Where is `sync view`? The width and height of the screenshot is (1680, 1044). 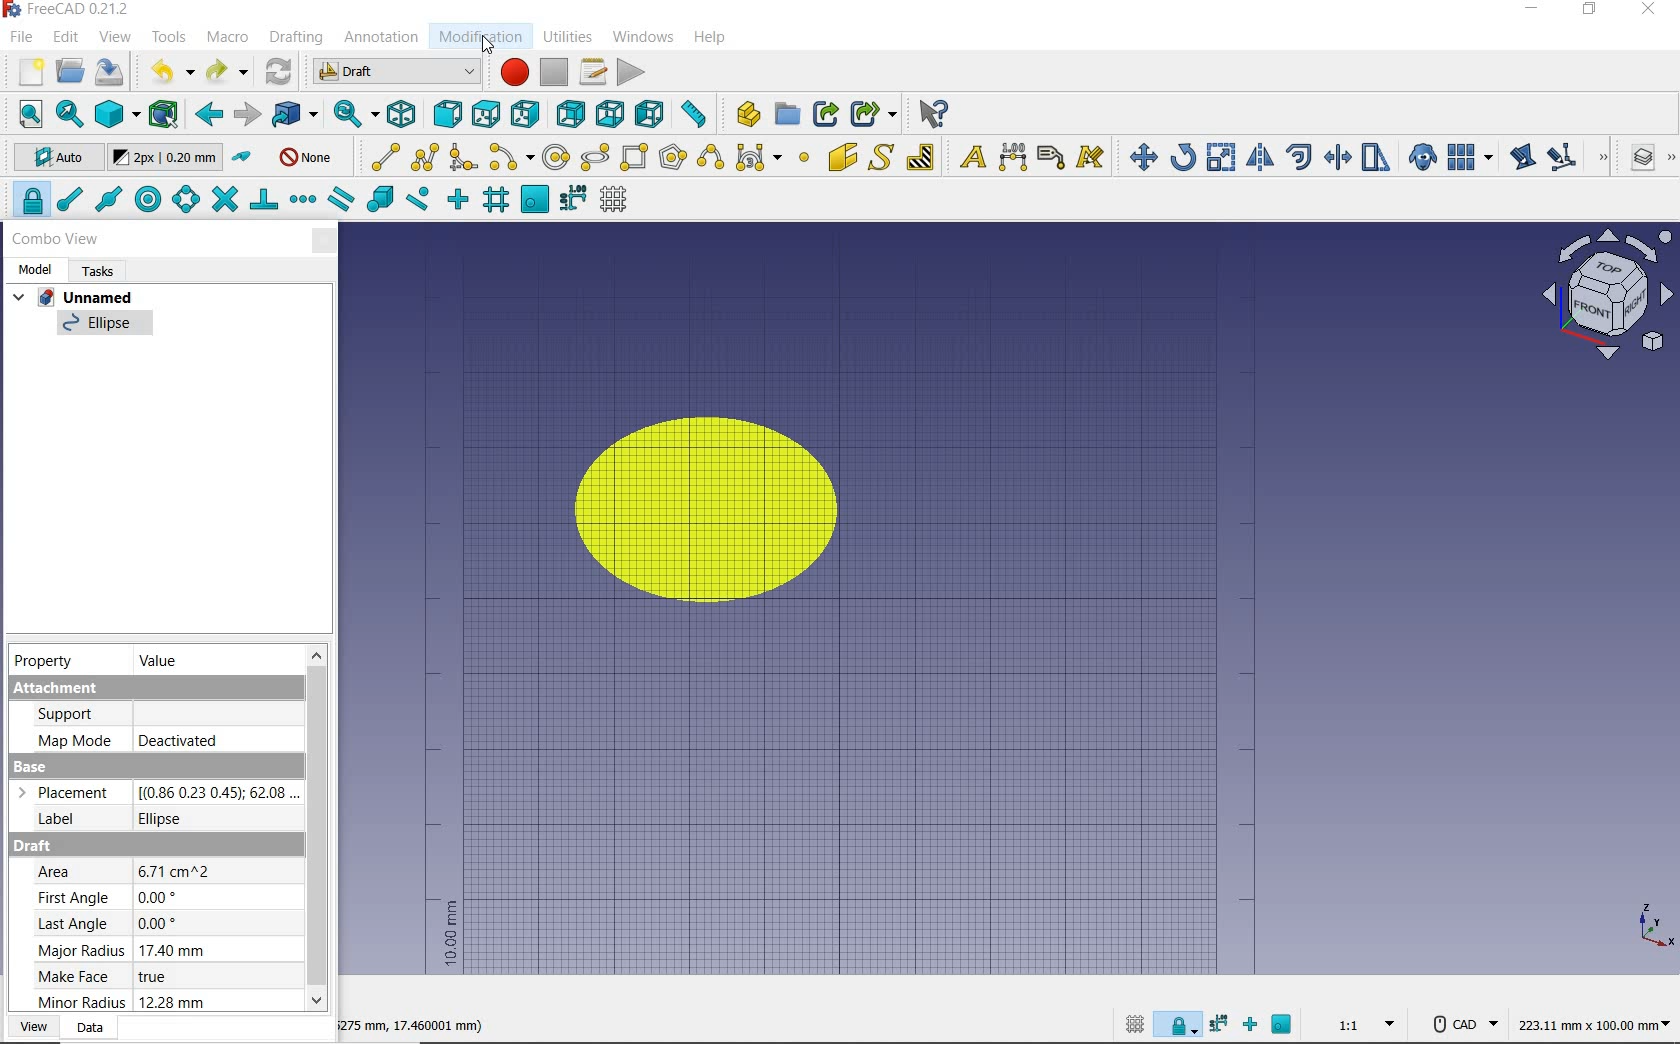
sync view is located at coordinates (354, 113).